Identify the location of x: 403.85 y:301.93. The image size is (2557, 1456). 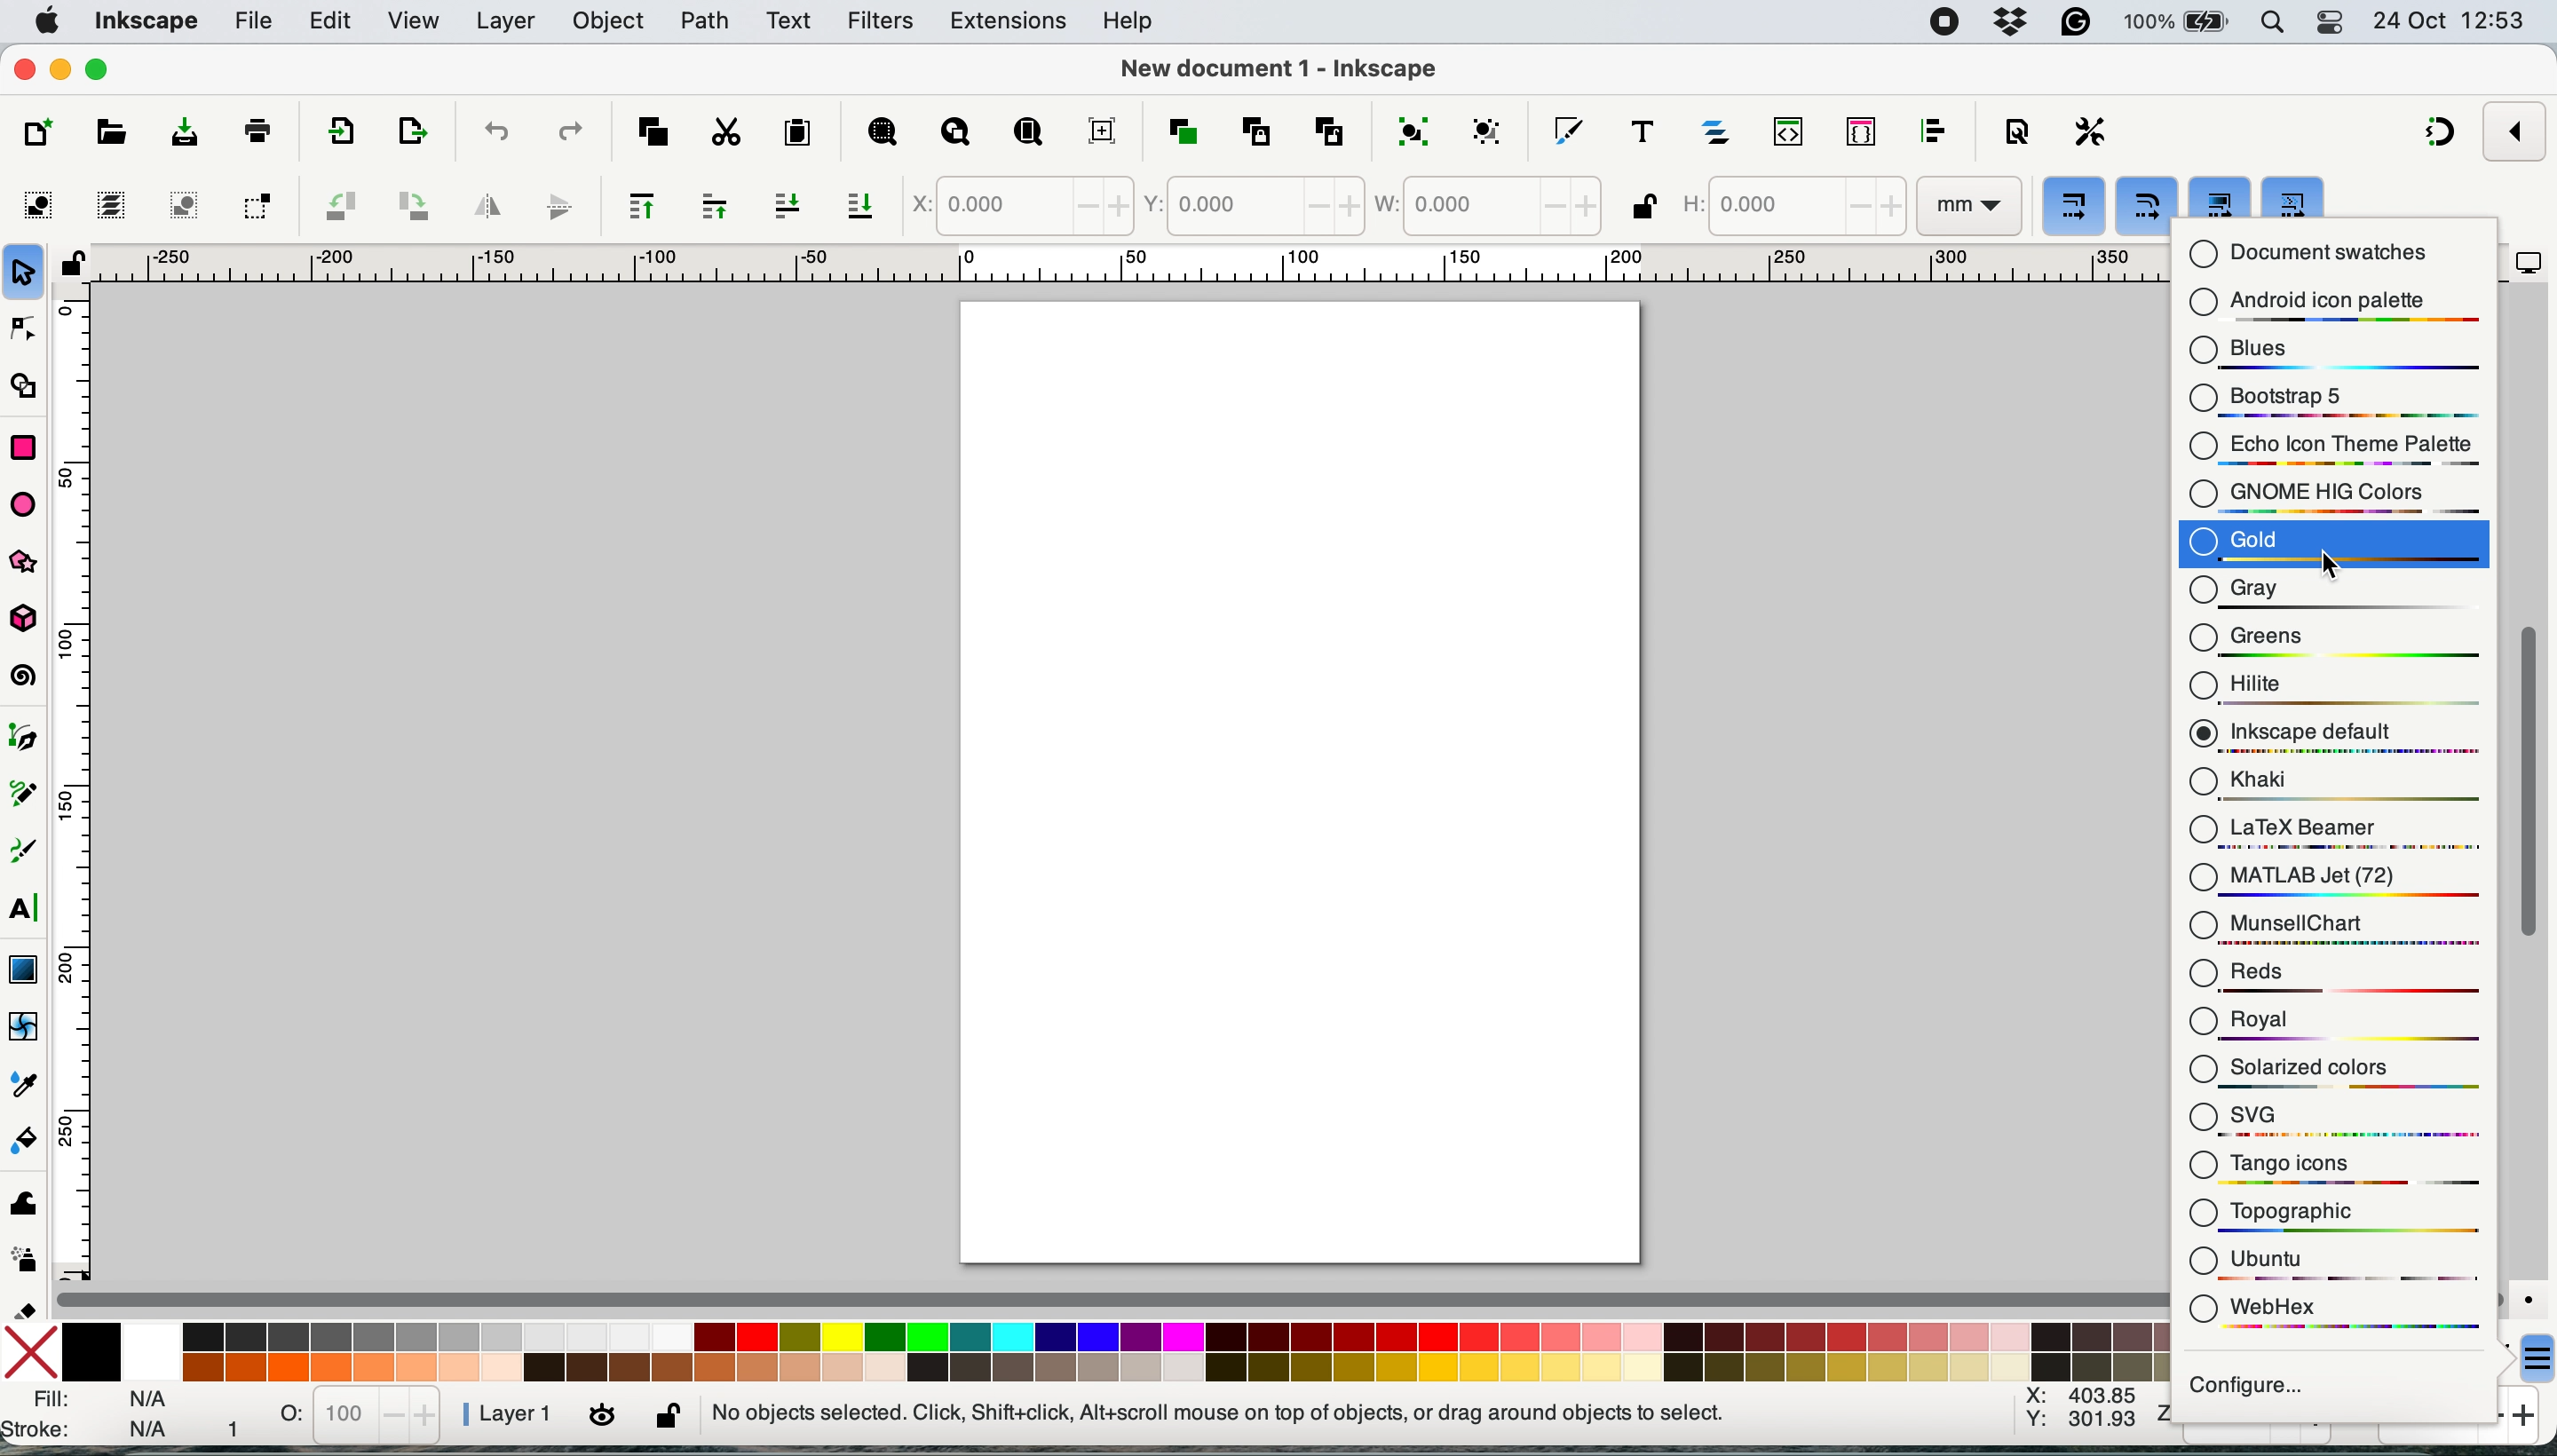
(2077, 1411).